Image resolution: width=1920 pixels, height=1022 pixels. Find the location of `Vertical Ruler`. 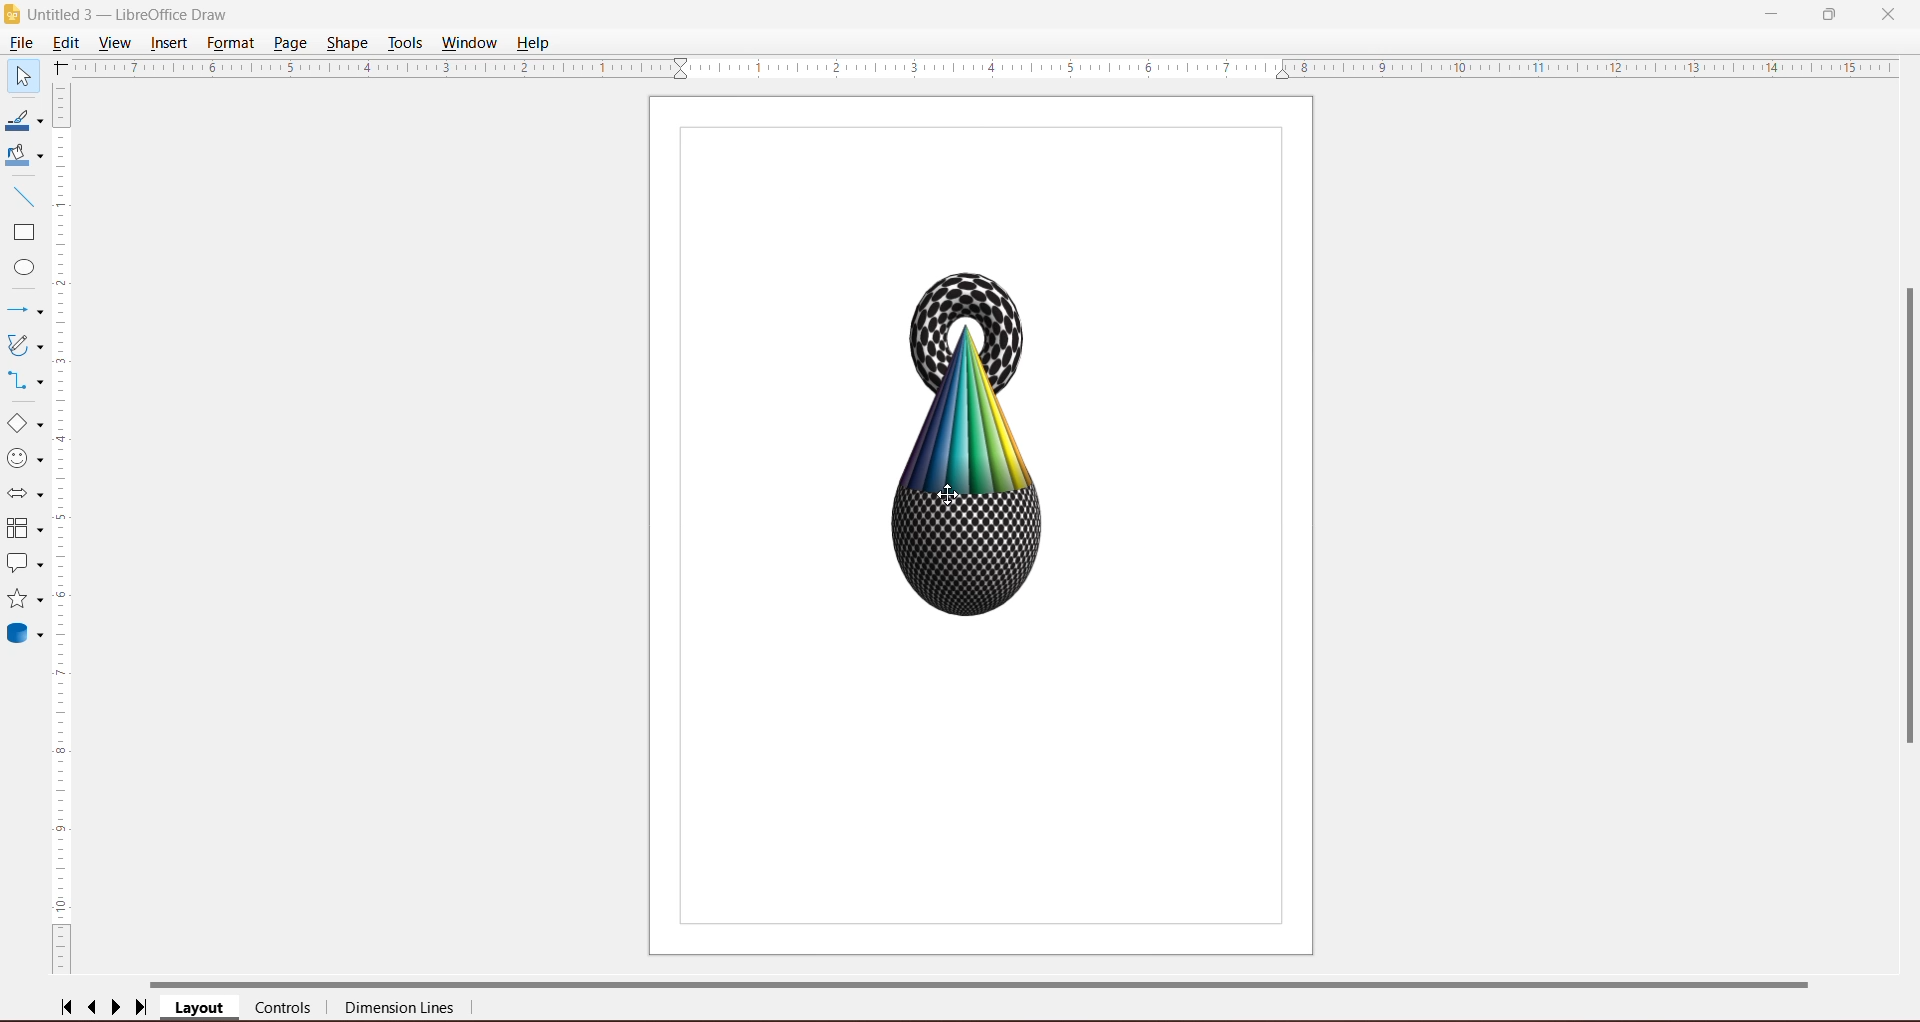

Vertical Ruler is located at coordinates (63, 531).